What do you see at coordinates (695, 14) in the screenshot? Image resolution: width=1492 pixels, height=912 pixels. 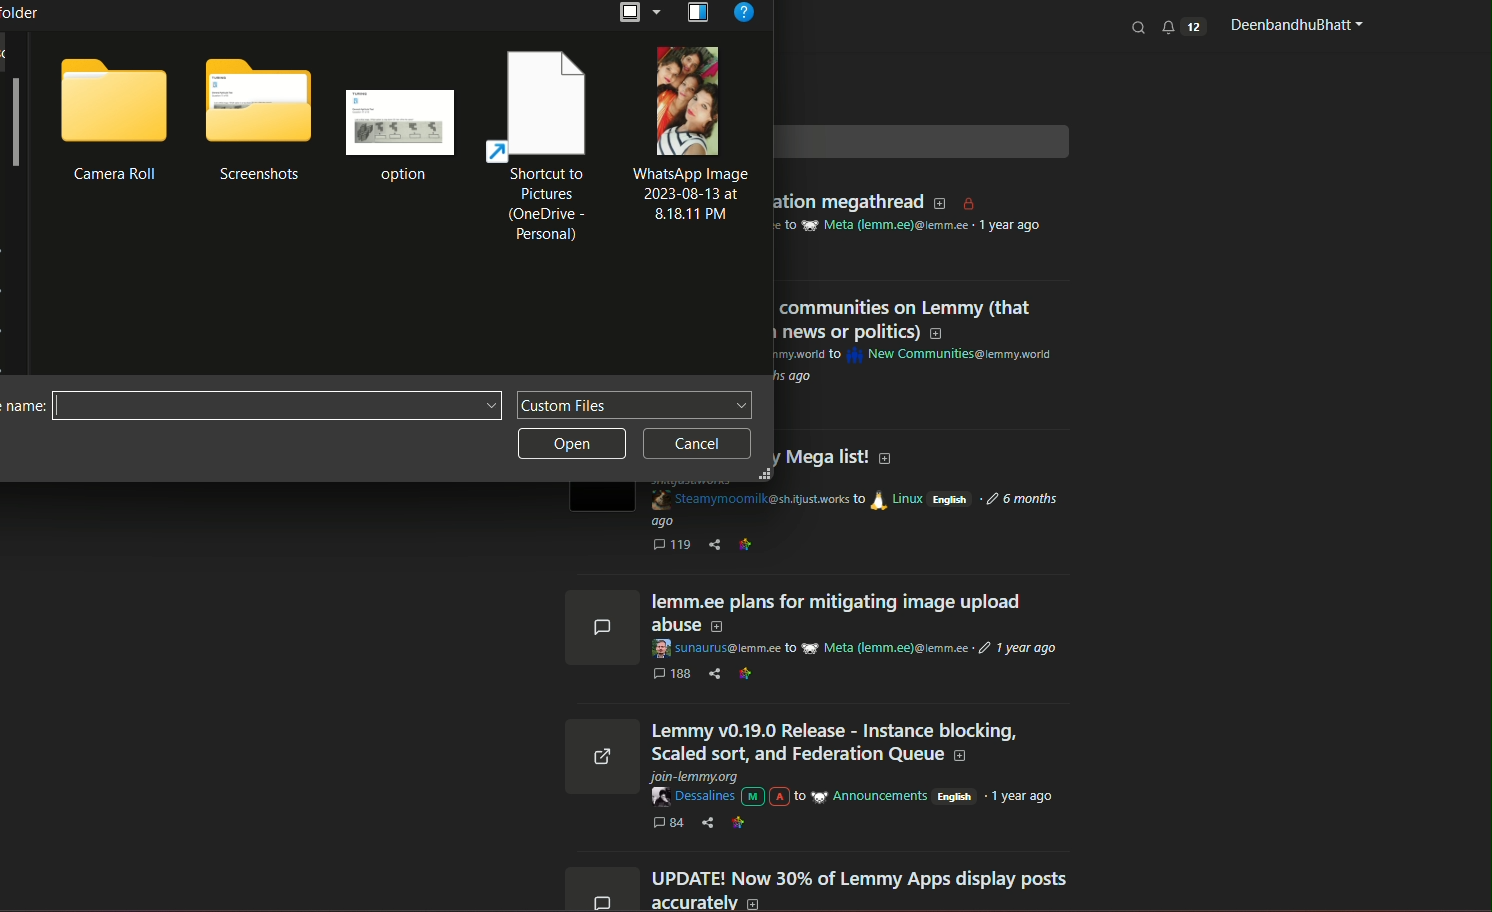 I see `icon` at bounding box center [695, 14].